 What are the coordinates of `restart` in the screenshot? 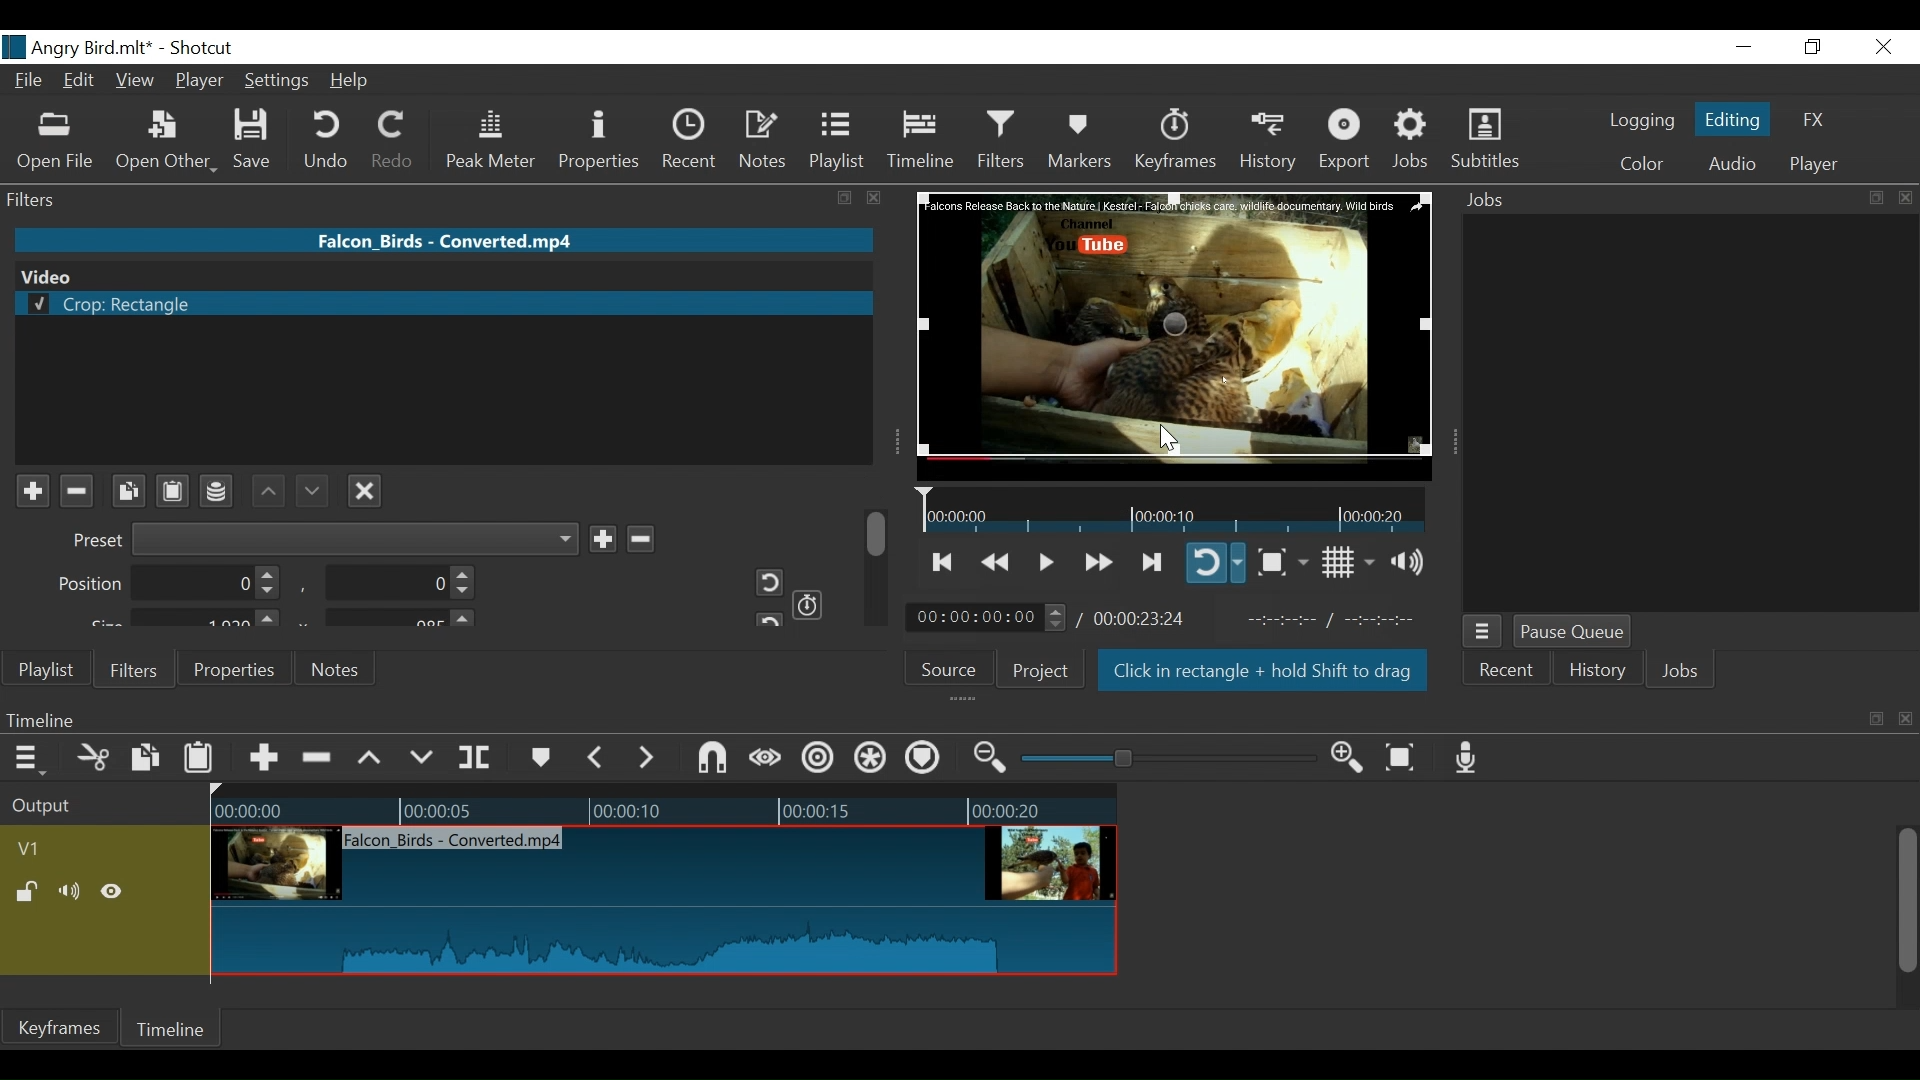 It's located at (766, 618).